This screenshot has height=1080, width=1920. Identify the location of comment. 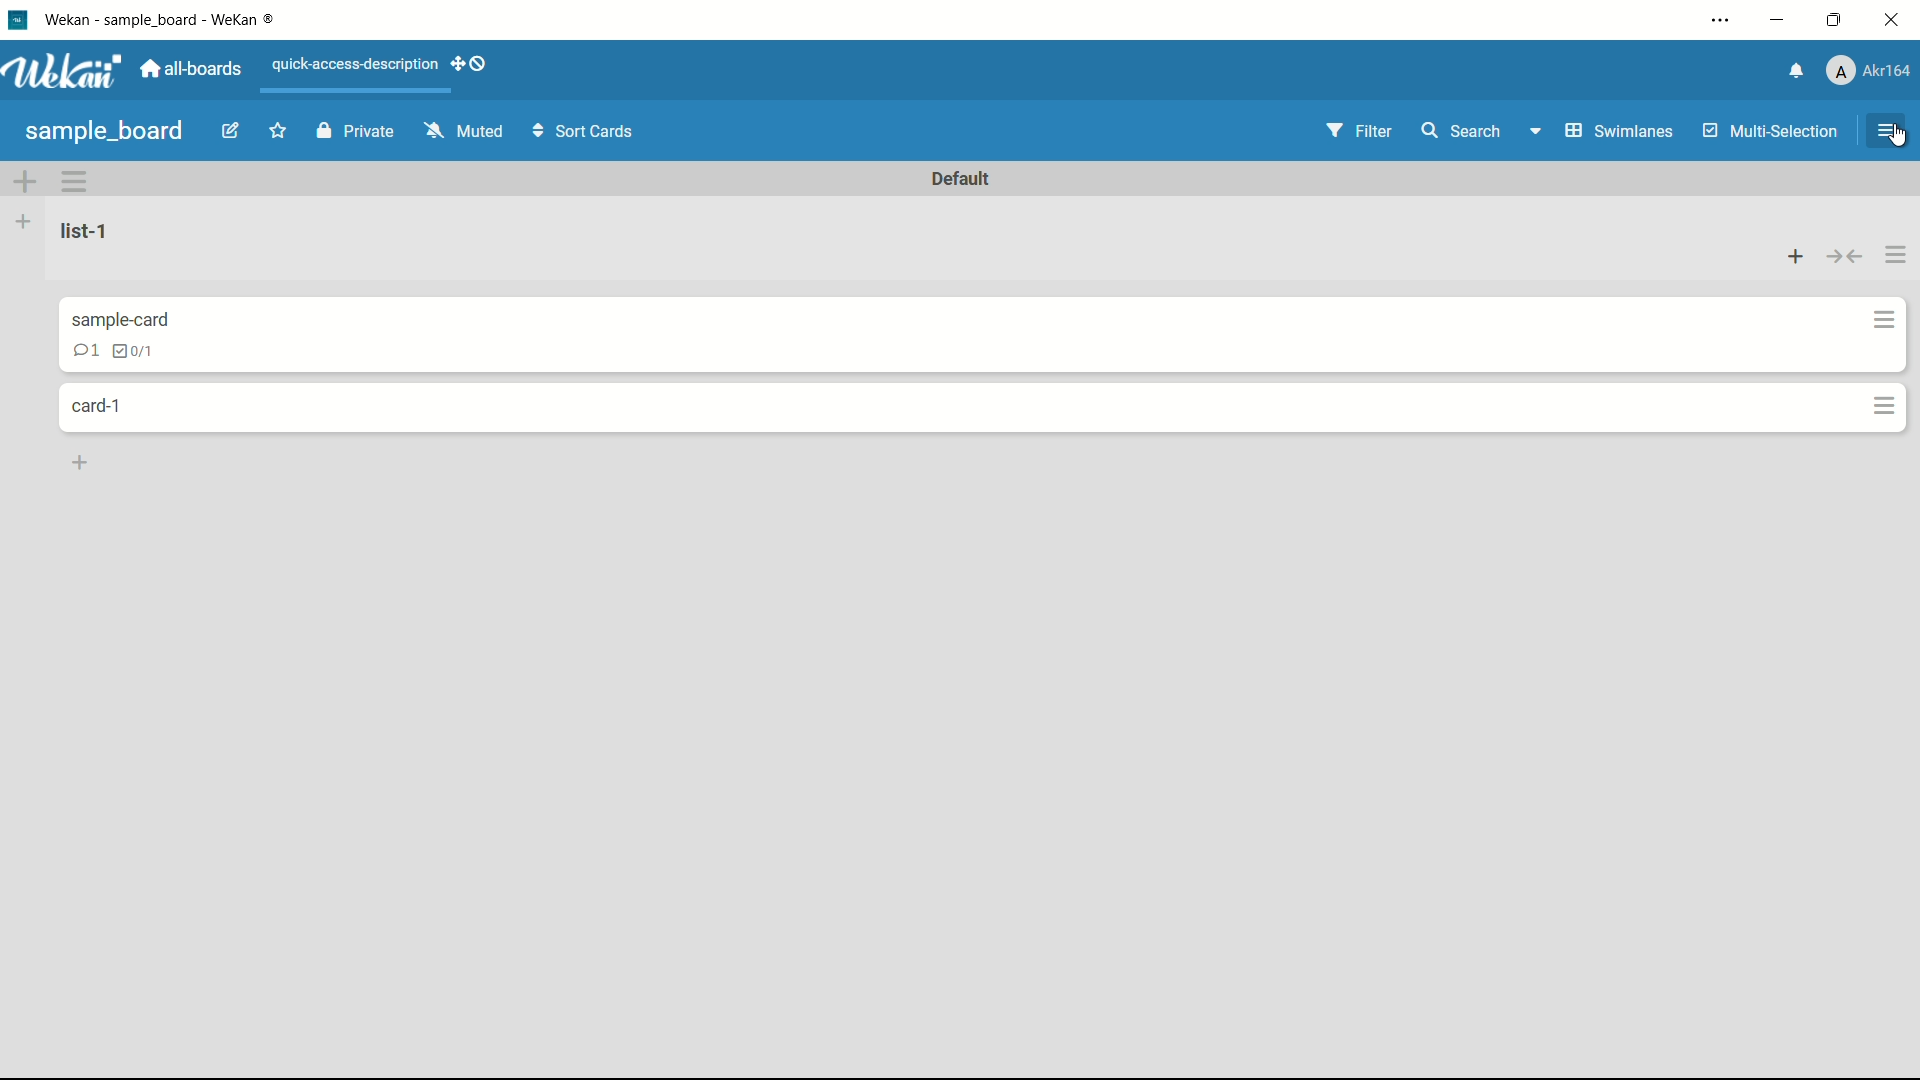
(87, 351).